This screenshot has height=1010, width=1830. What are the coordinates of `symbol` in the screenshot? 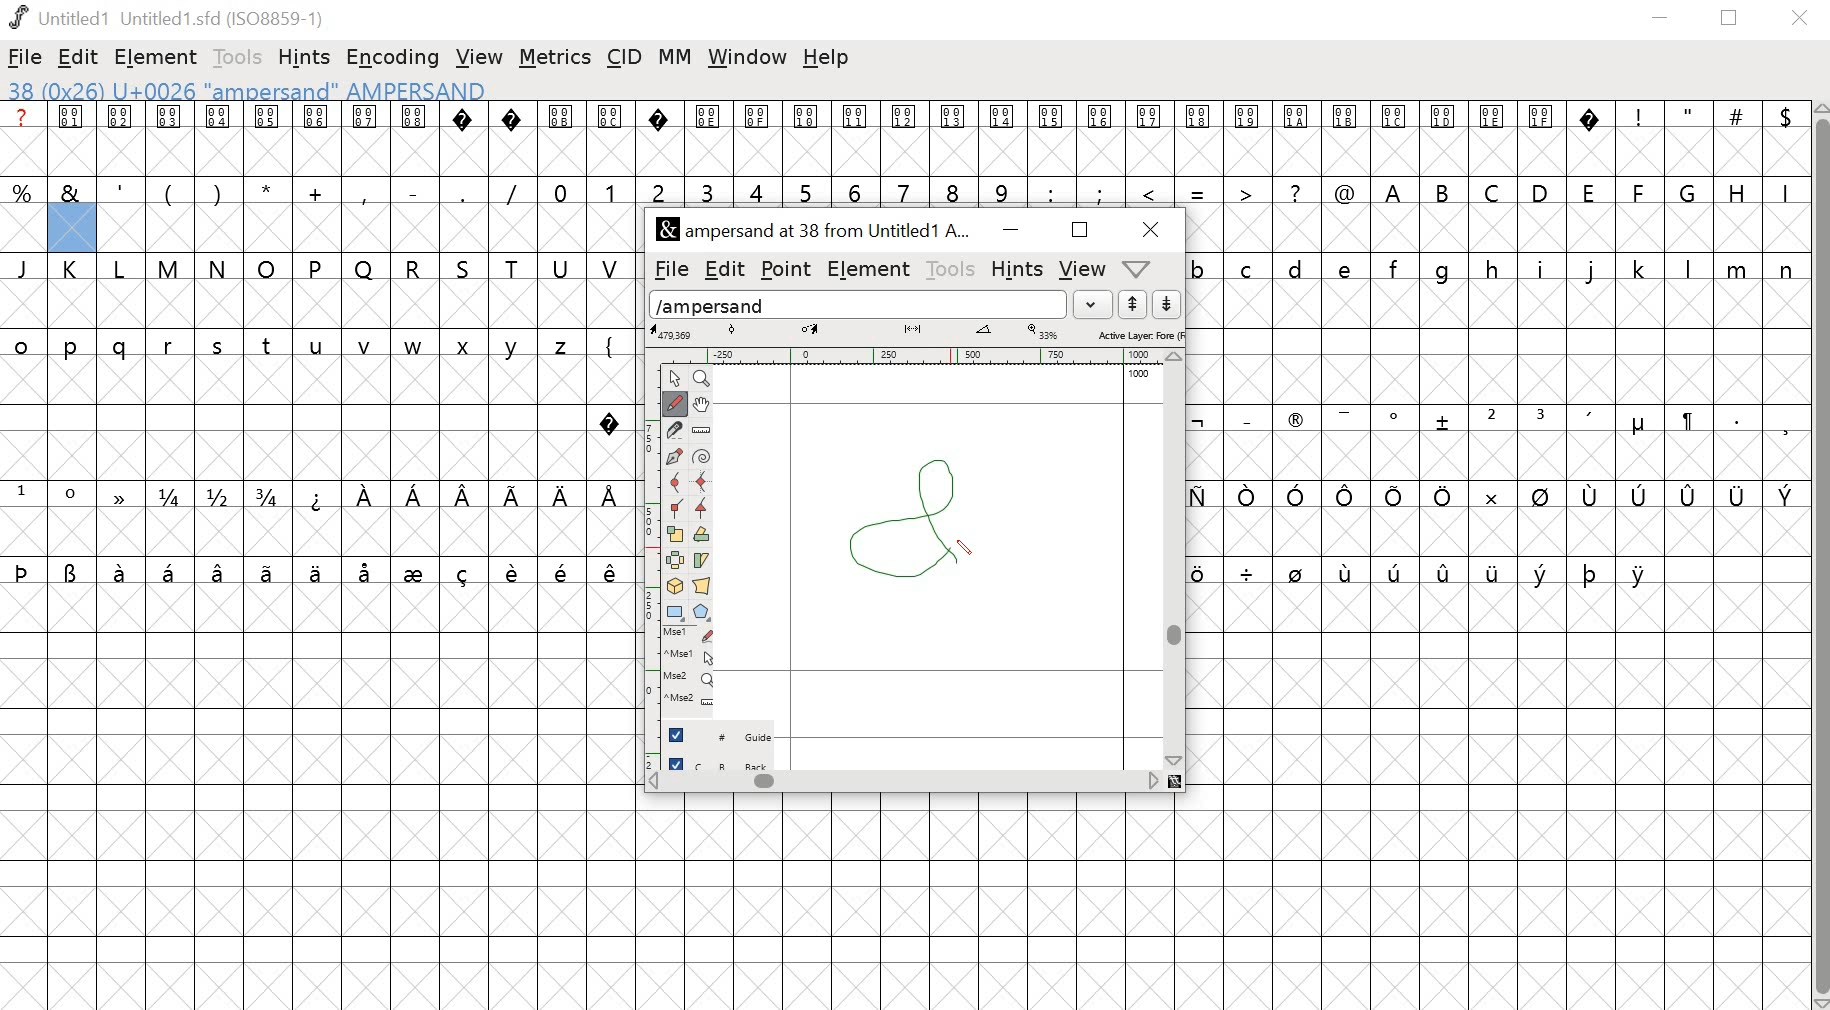 It's located at (1540, 496).